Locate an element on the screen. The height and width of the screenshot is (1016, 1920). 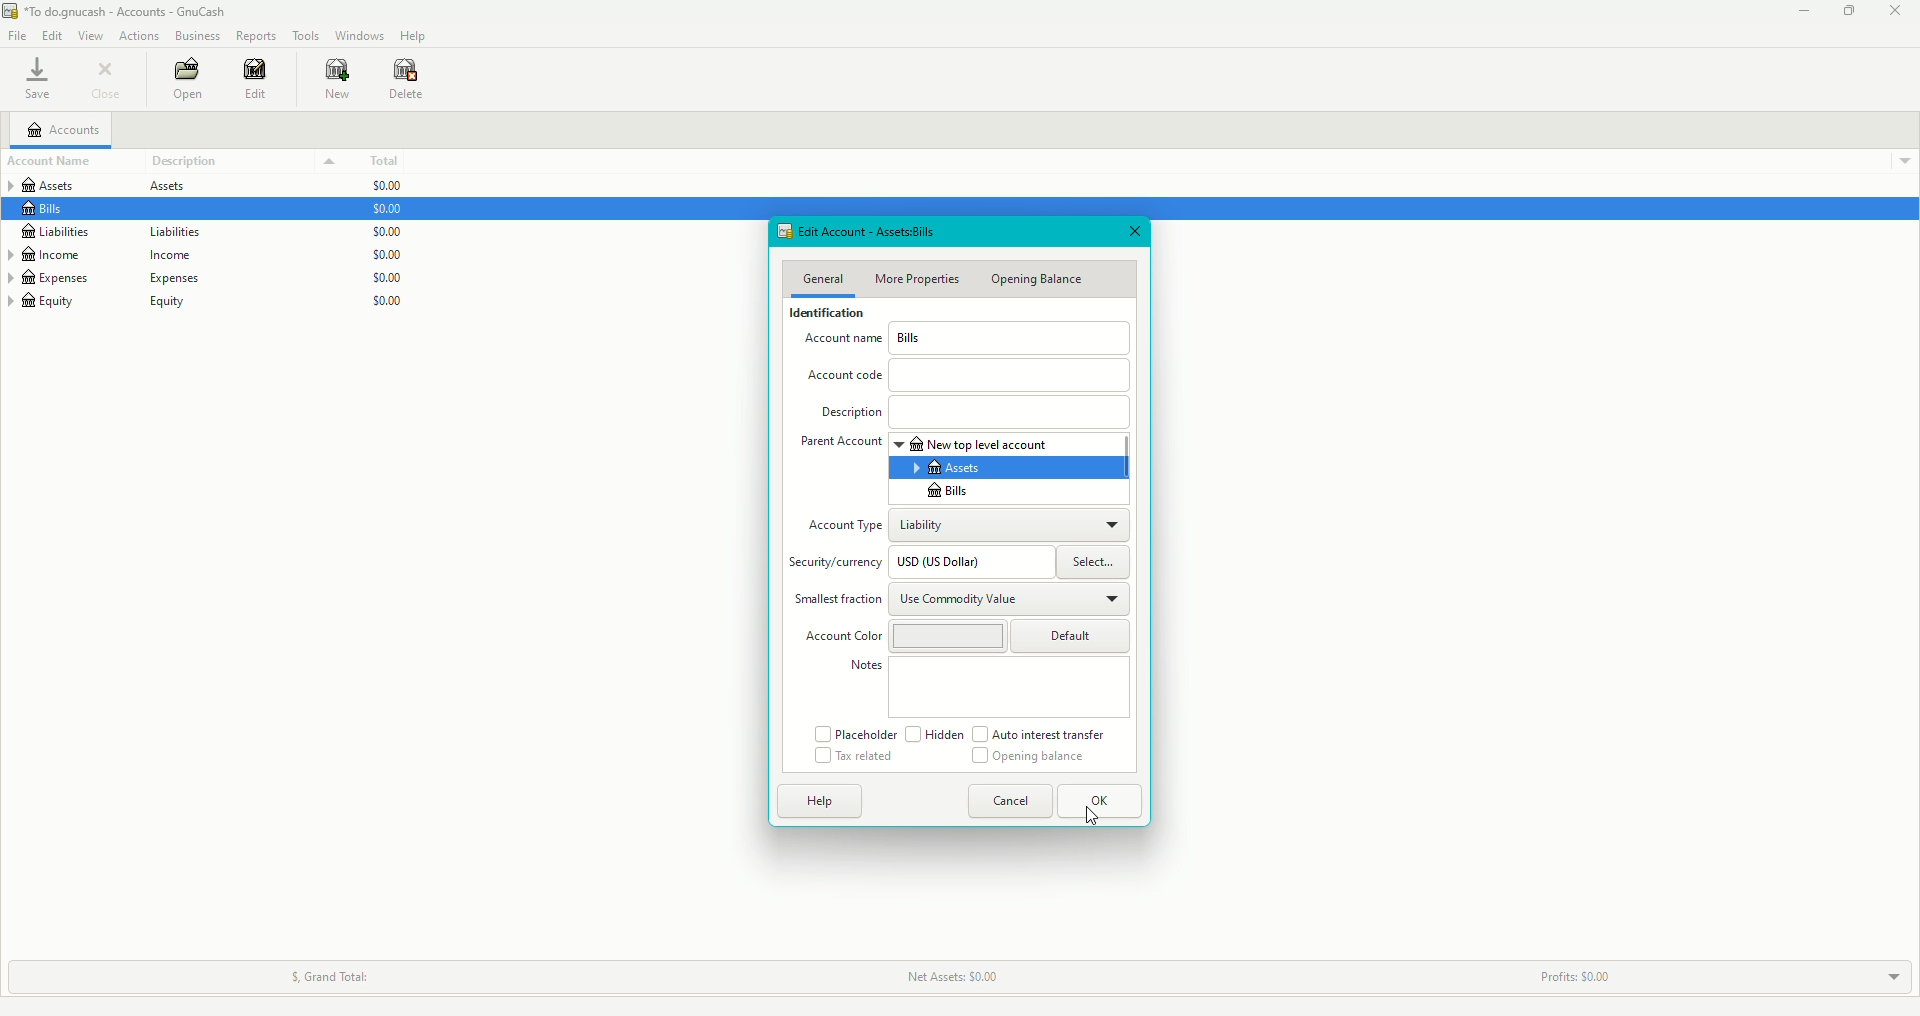
Assets is located at coordinates (113, 187).